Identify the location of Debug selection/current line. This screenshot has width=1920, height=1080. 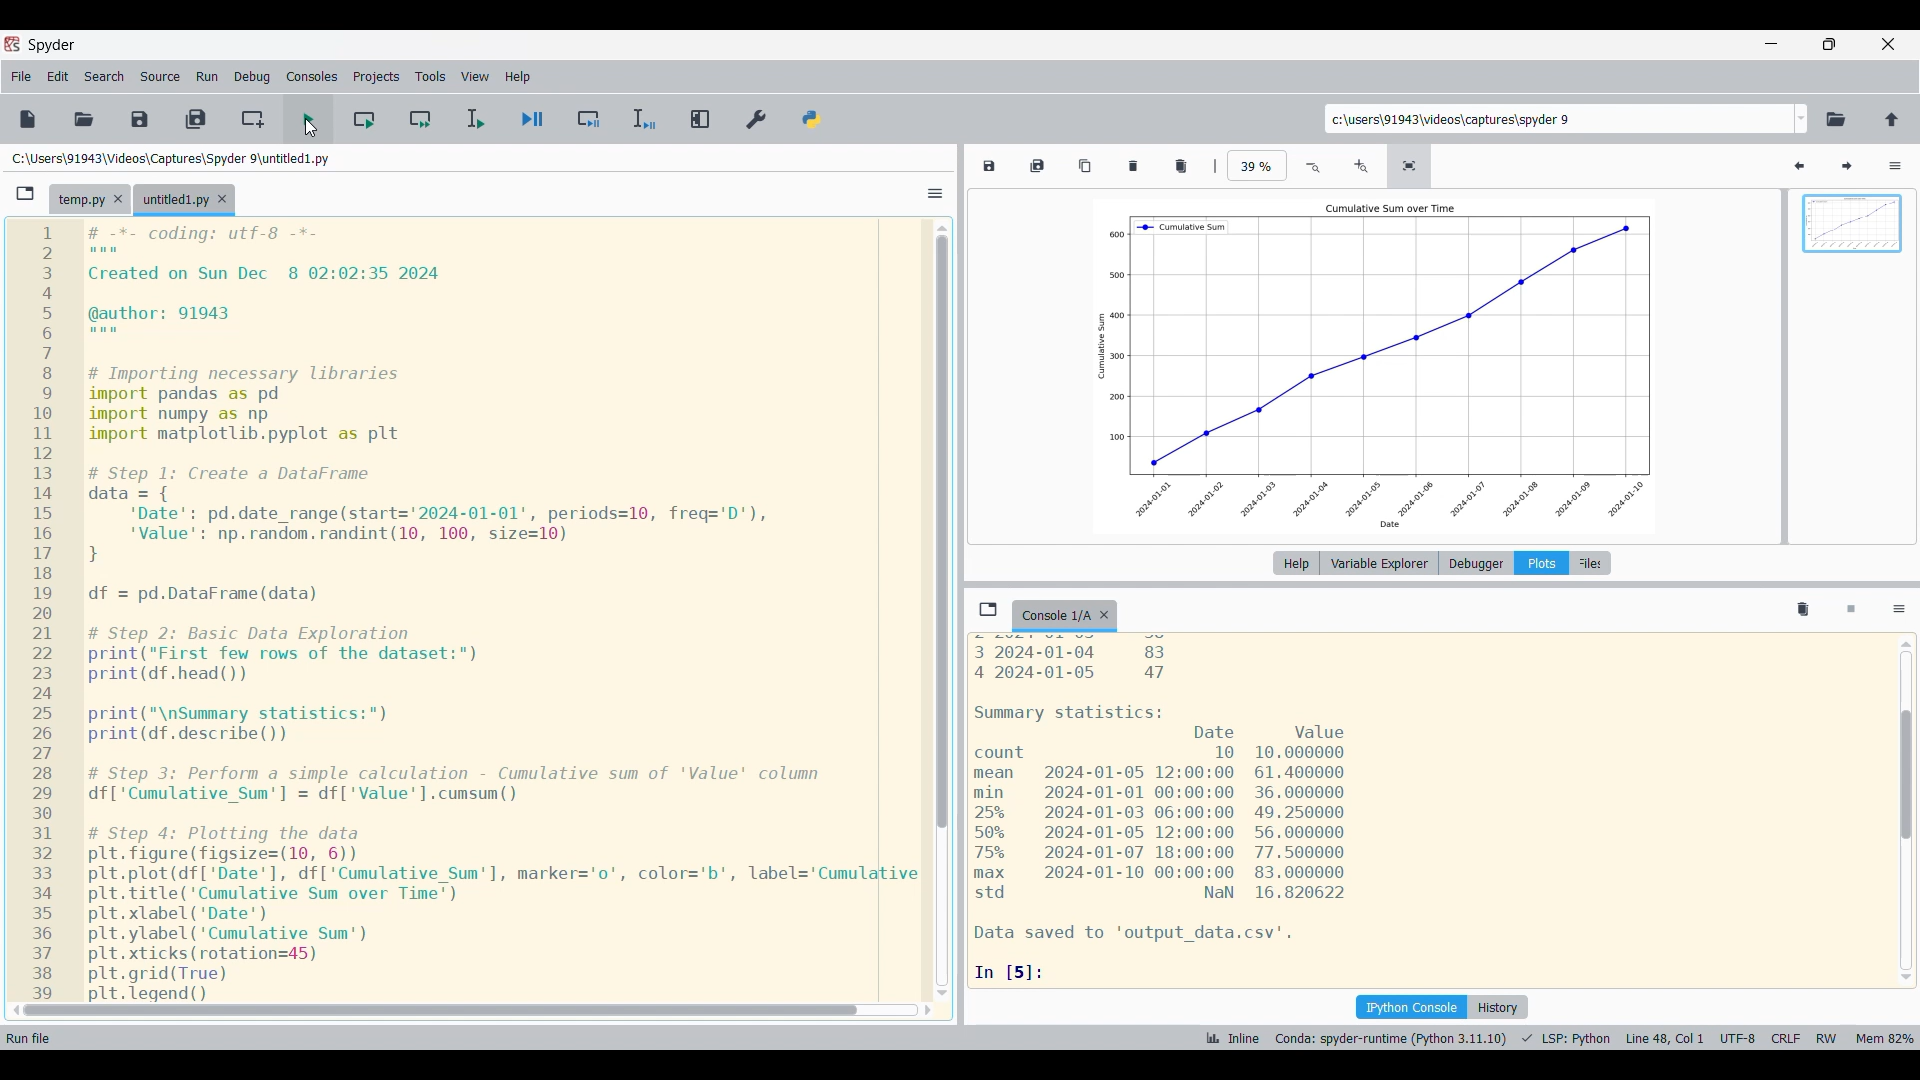
(643, 119).